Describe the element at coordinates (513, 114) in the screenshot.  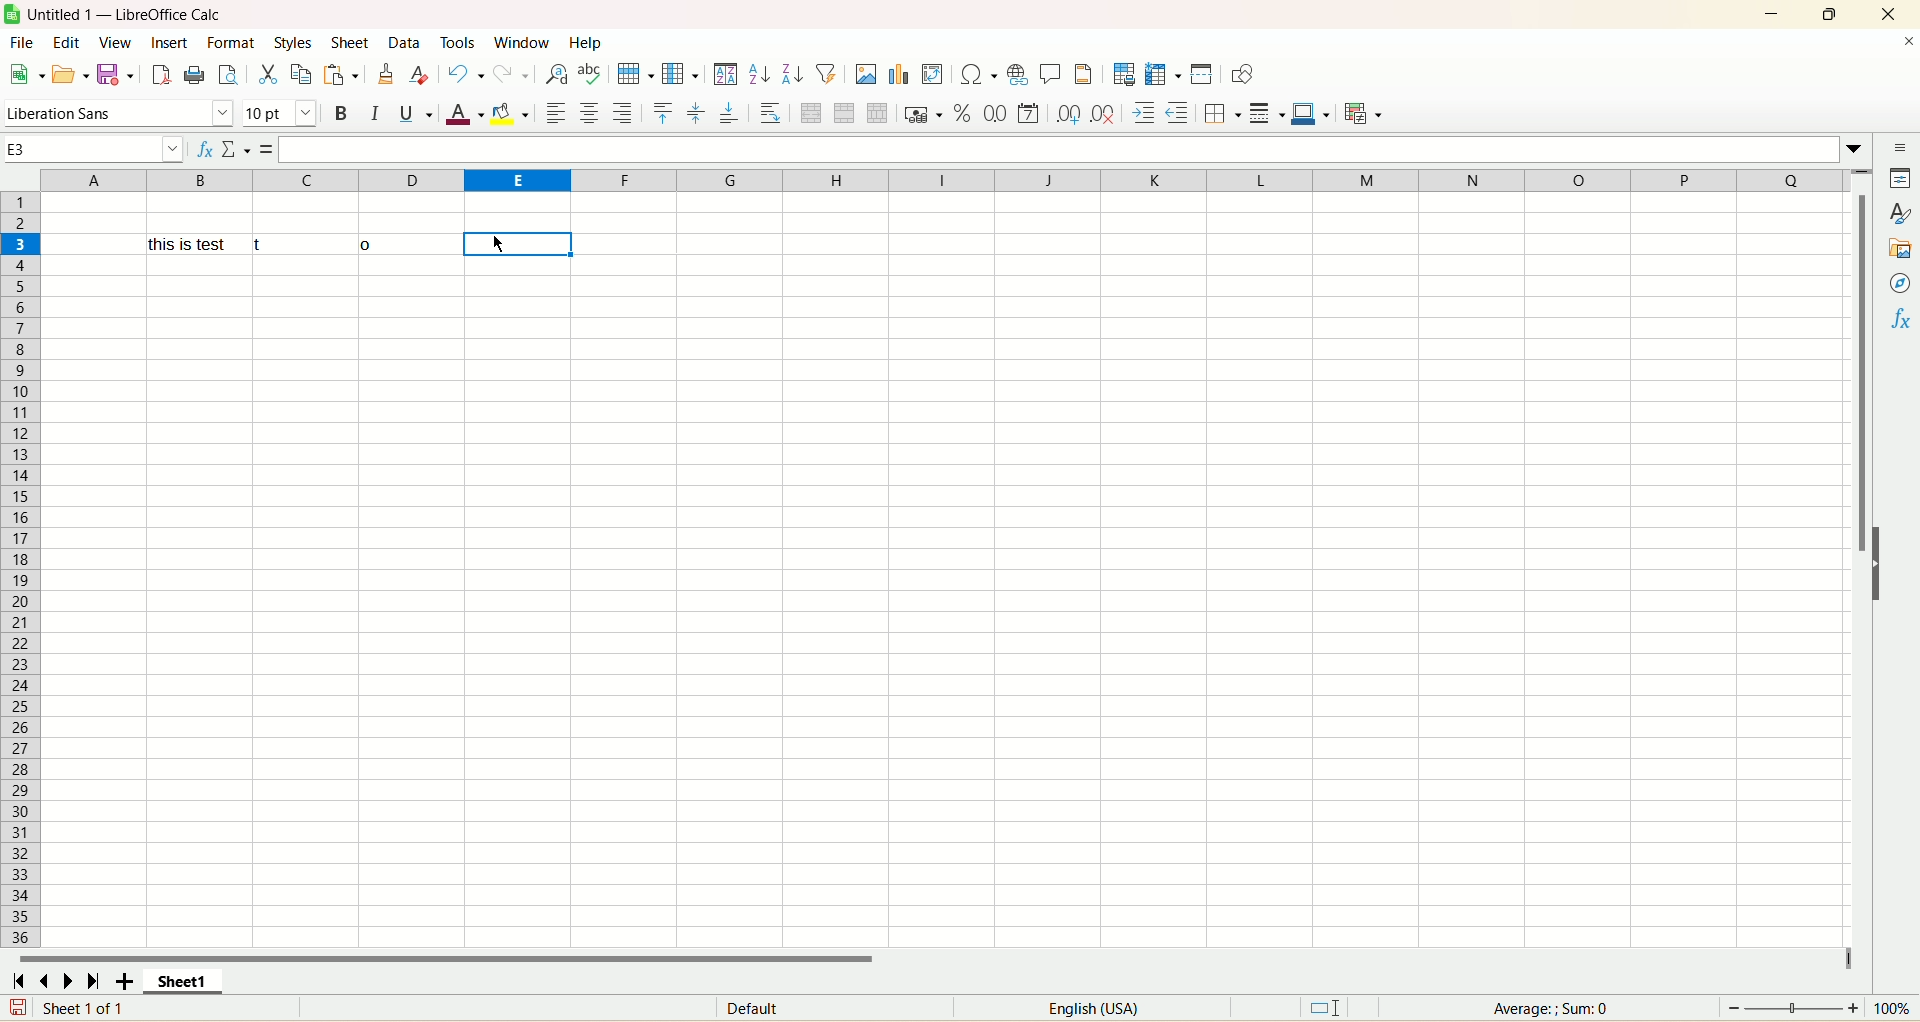
I see `background color` at that location.